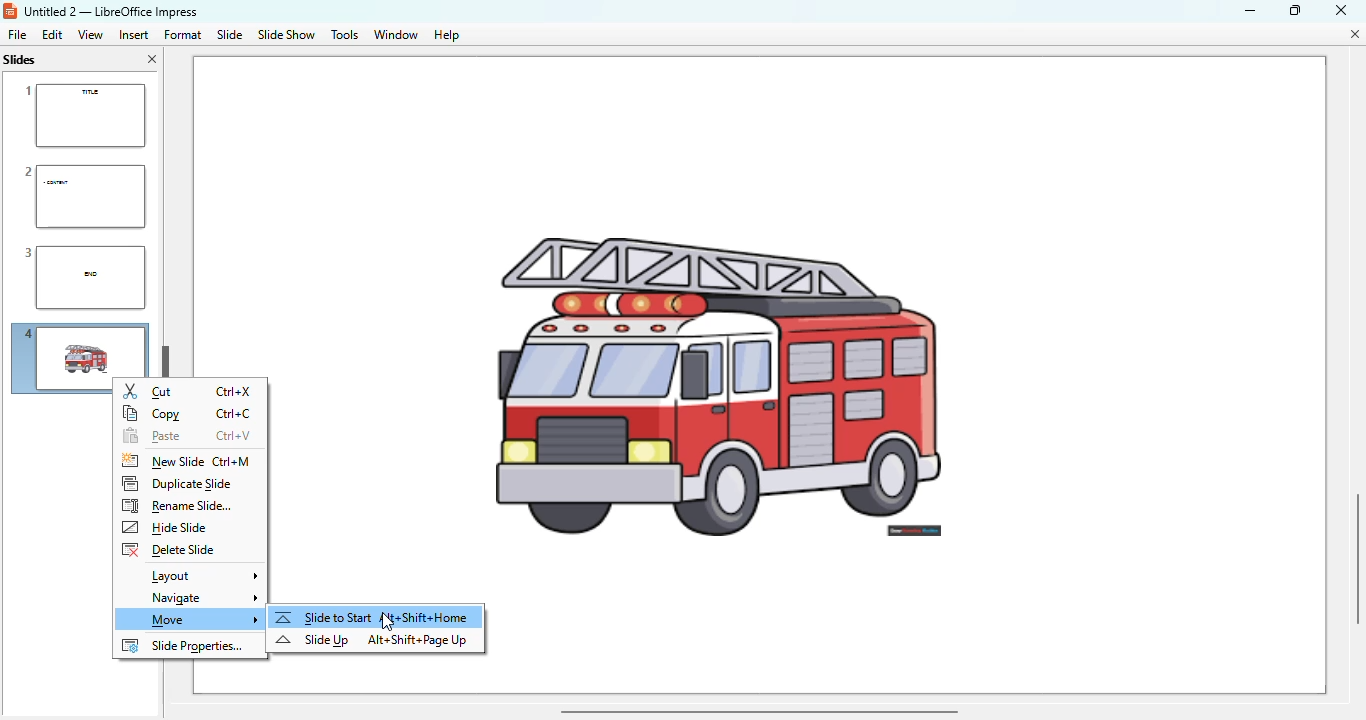  Describe the element at coordinates (1341, 9) in the screenshot. I see `close` at that location.